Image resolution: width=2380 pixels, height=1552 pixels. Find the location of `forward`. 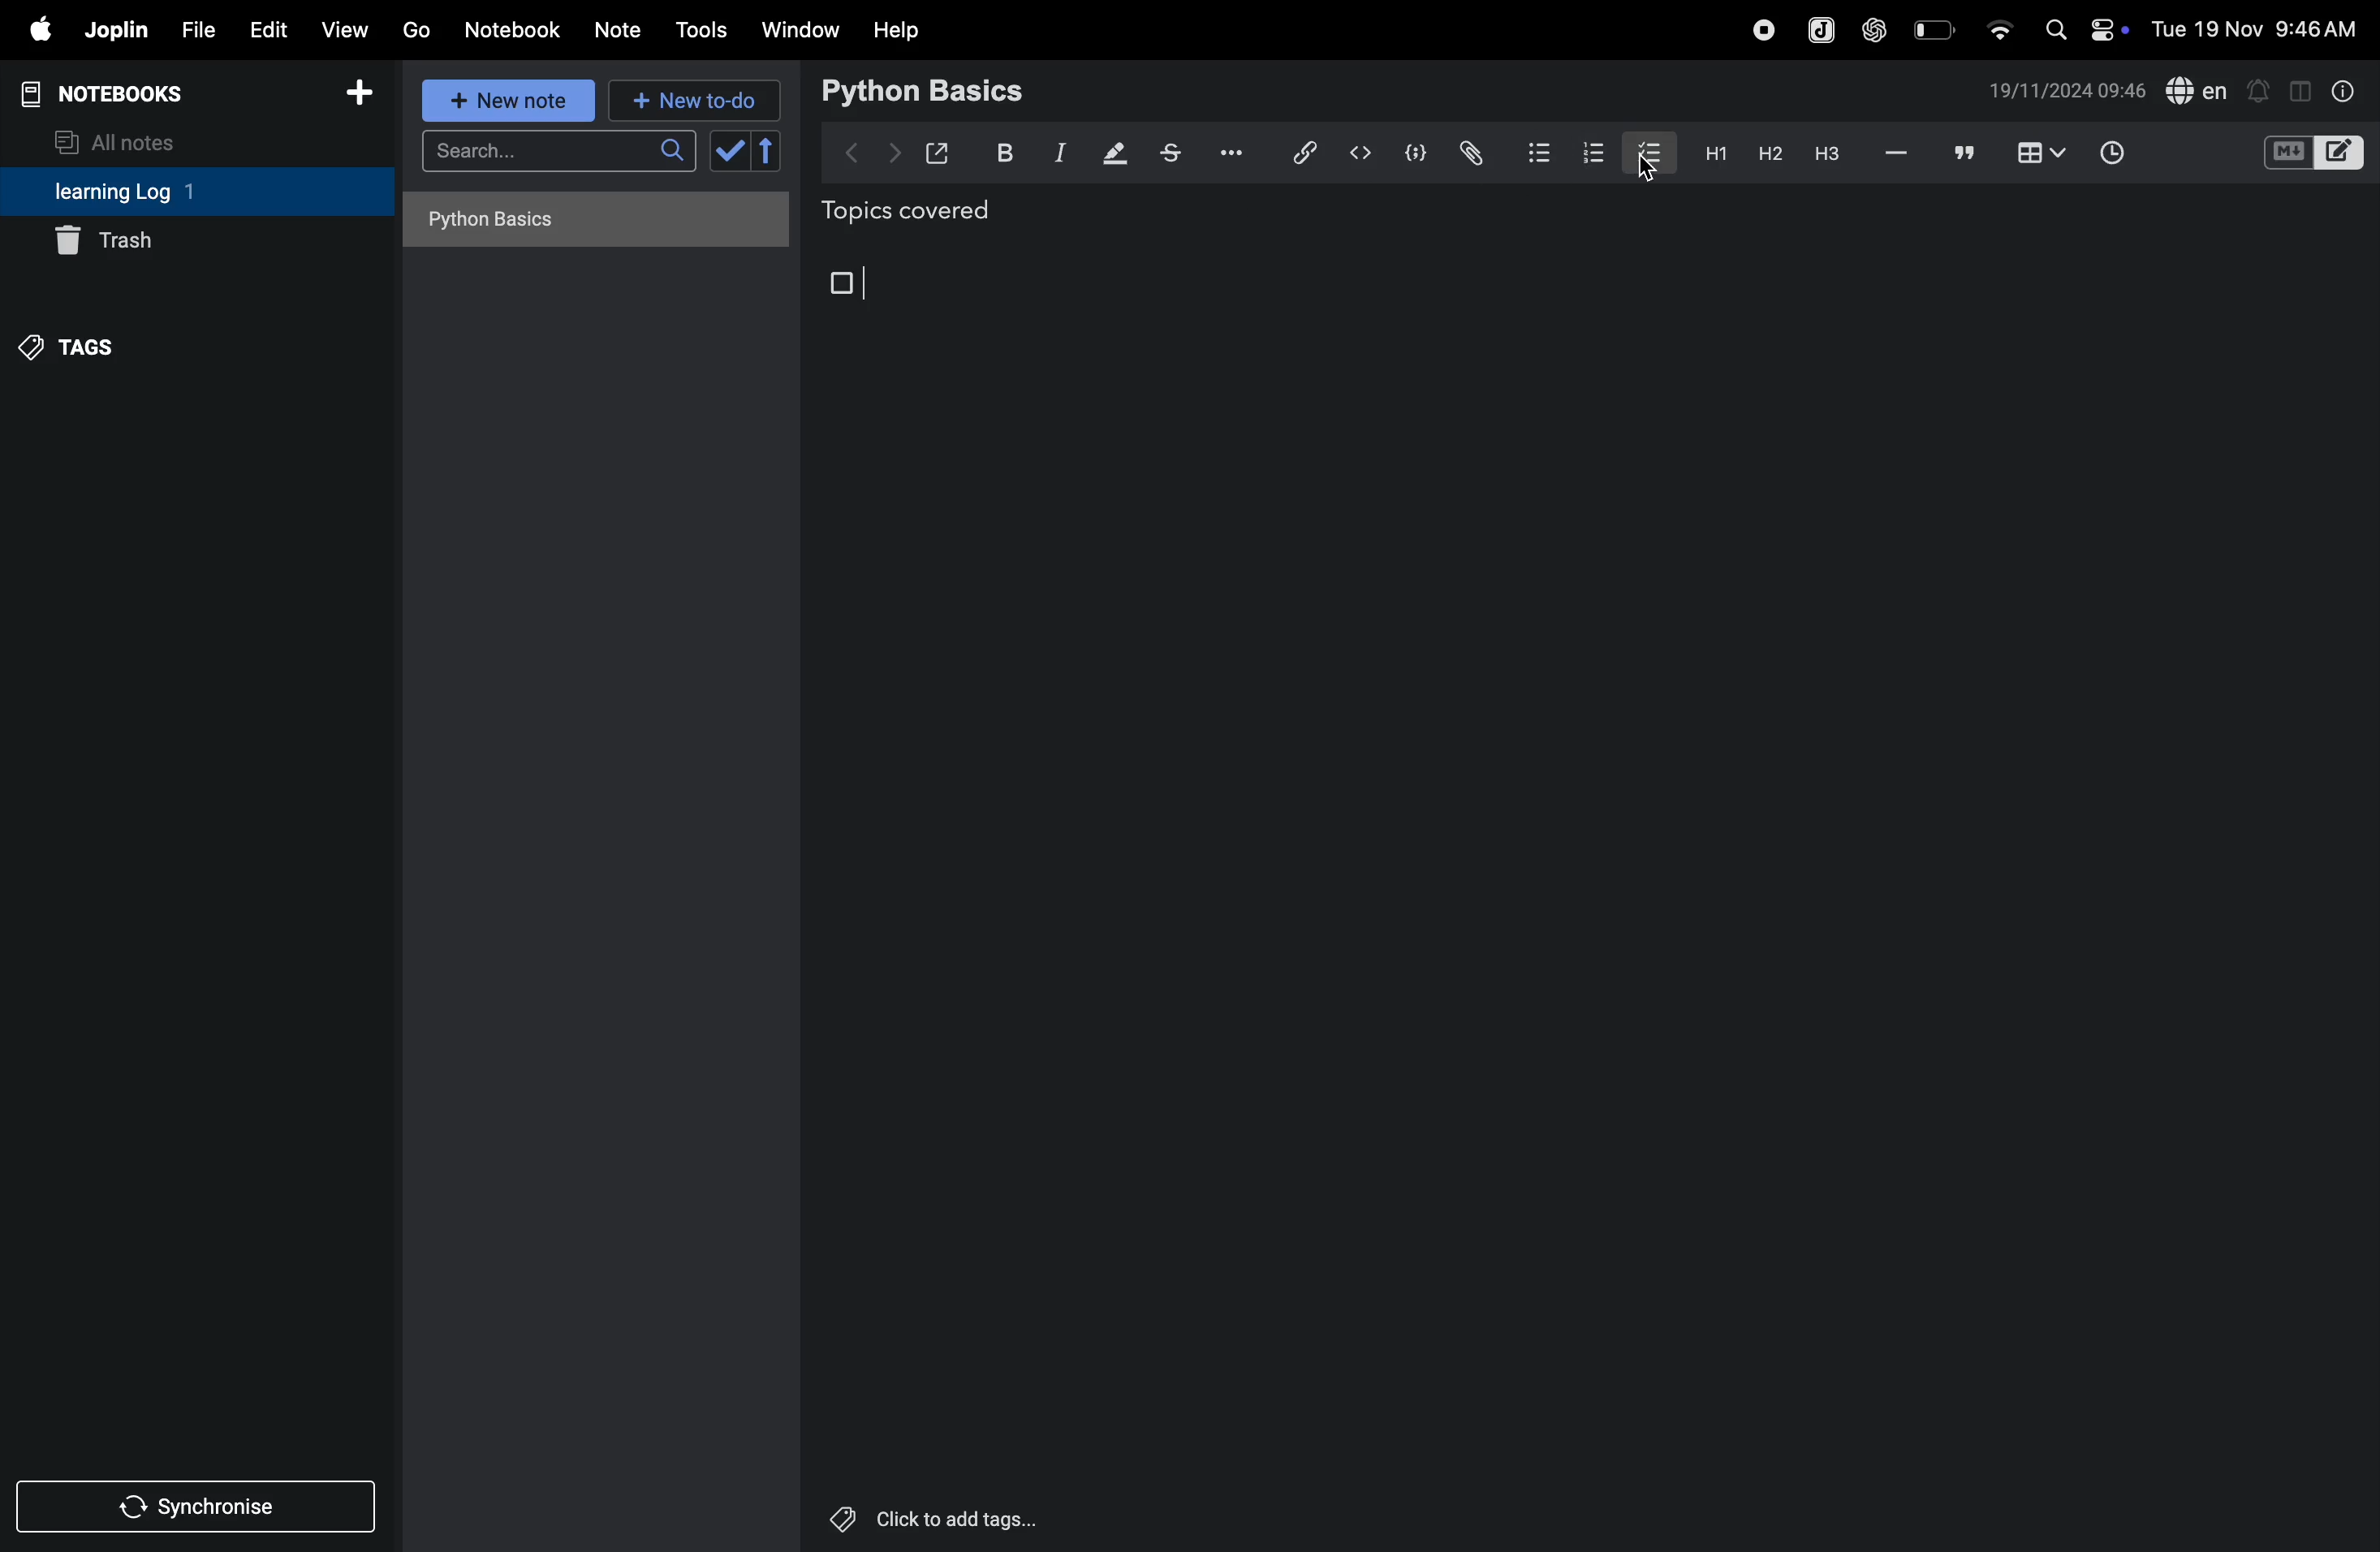

forward is located at coordinates (894, 153).